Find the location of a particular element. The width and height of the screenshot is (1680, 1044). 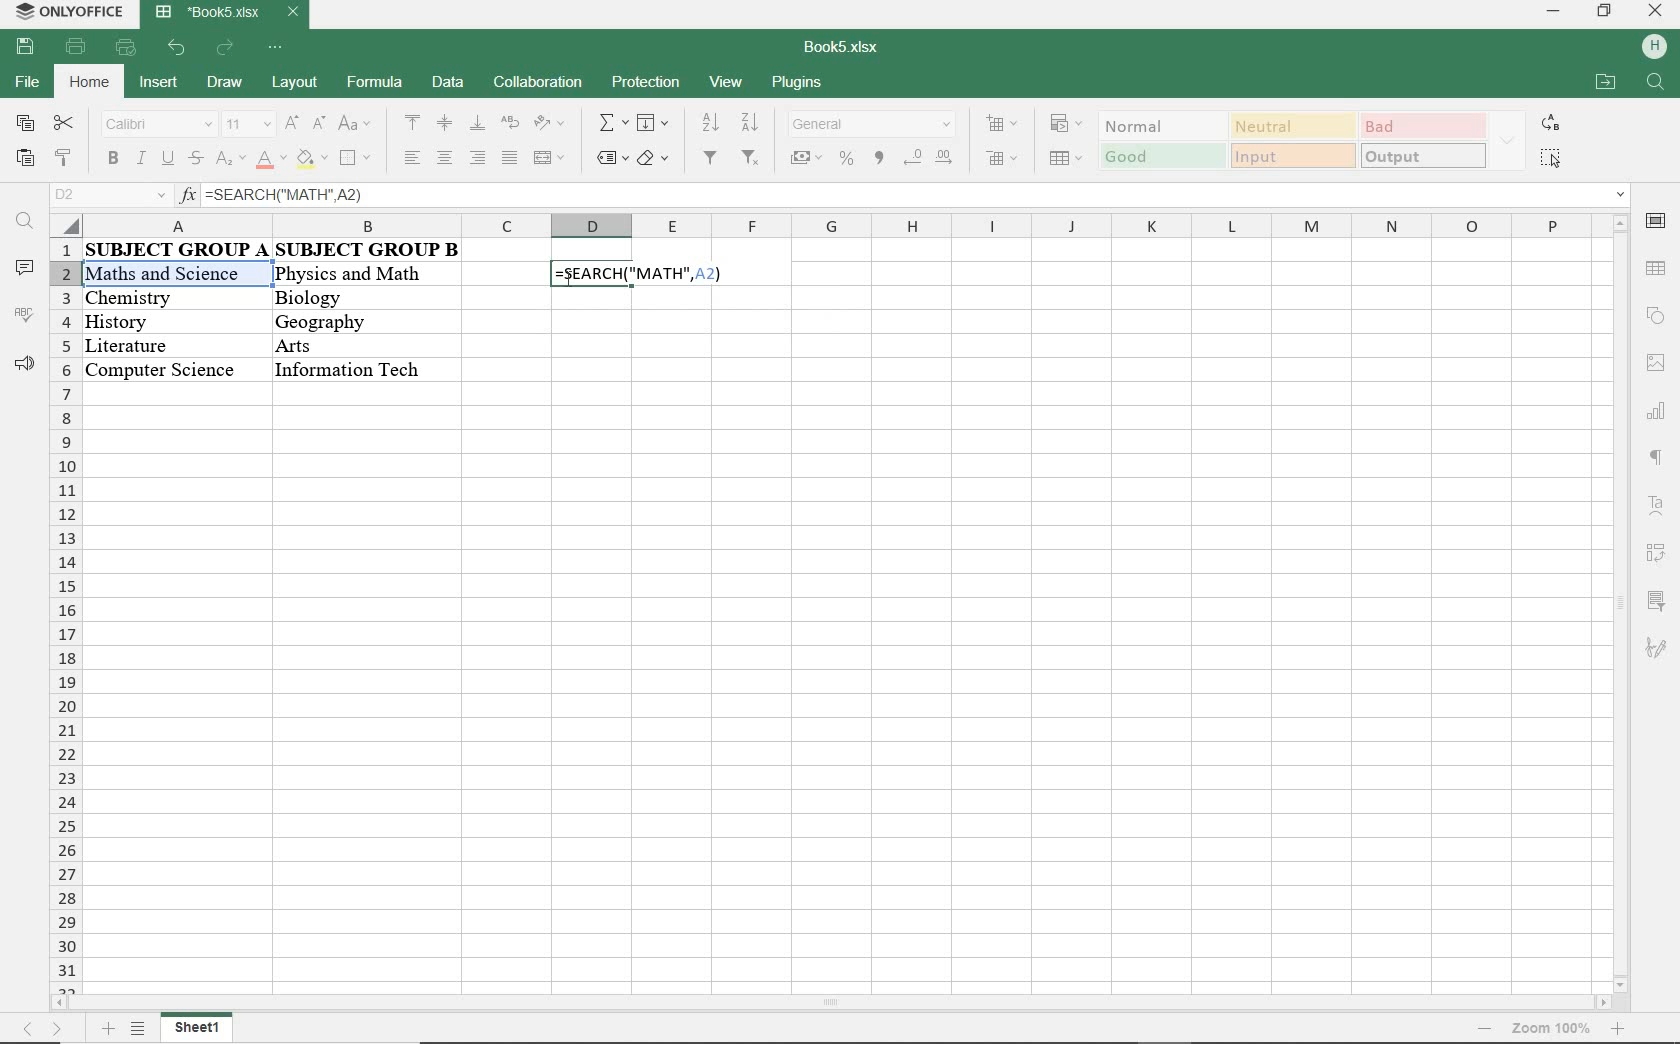

customize quick access toolbar is located at coordinates (276, 48).